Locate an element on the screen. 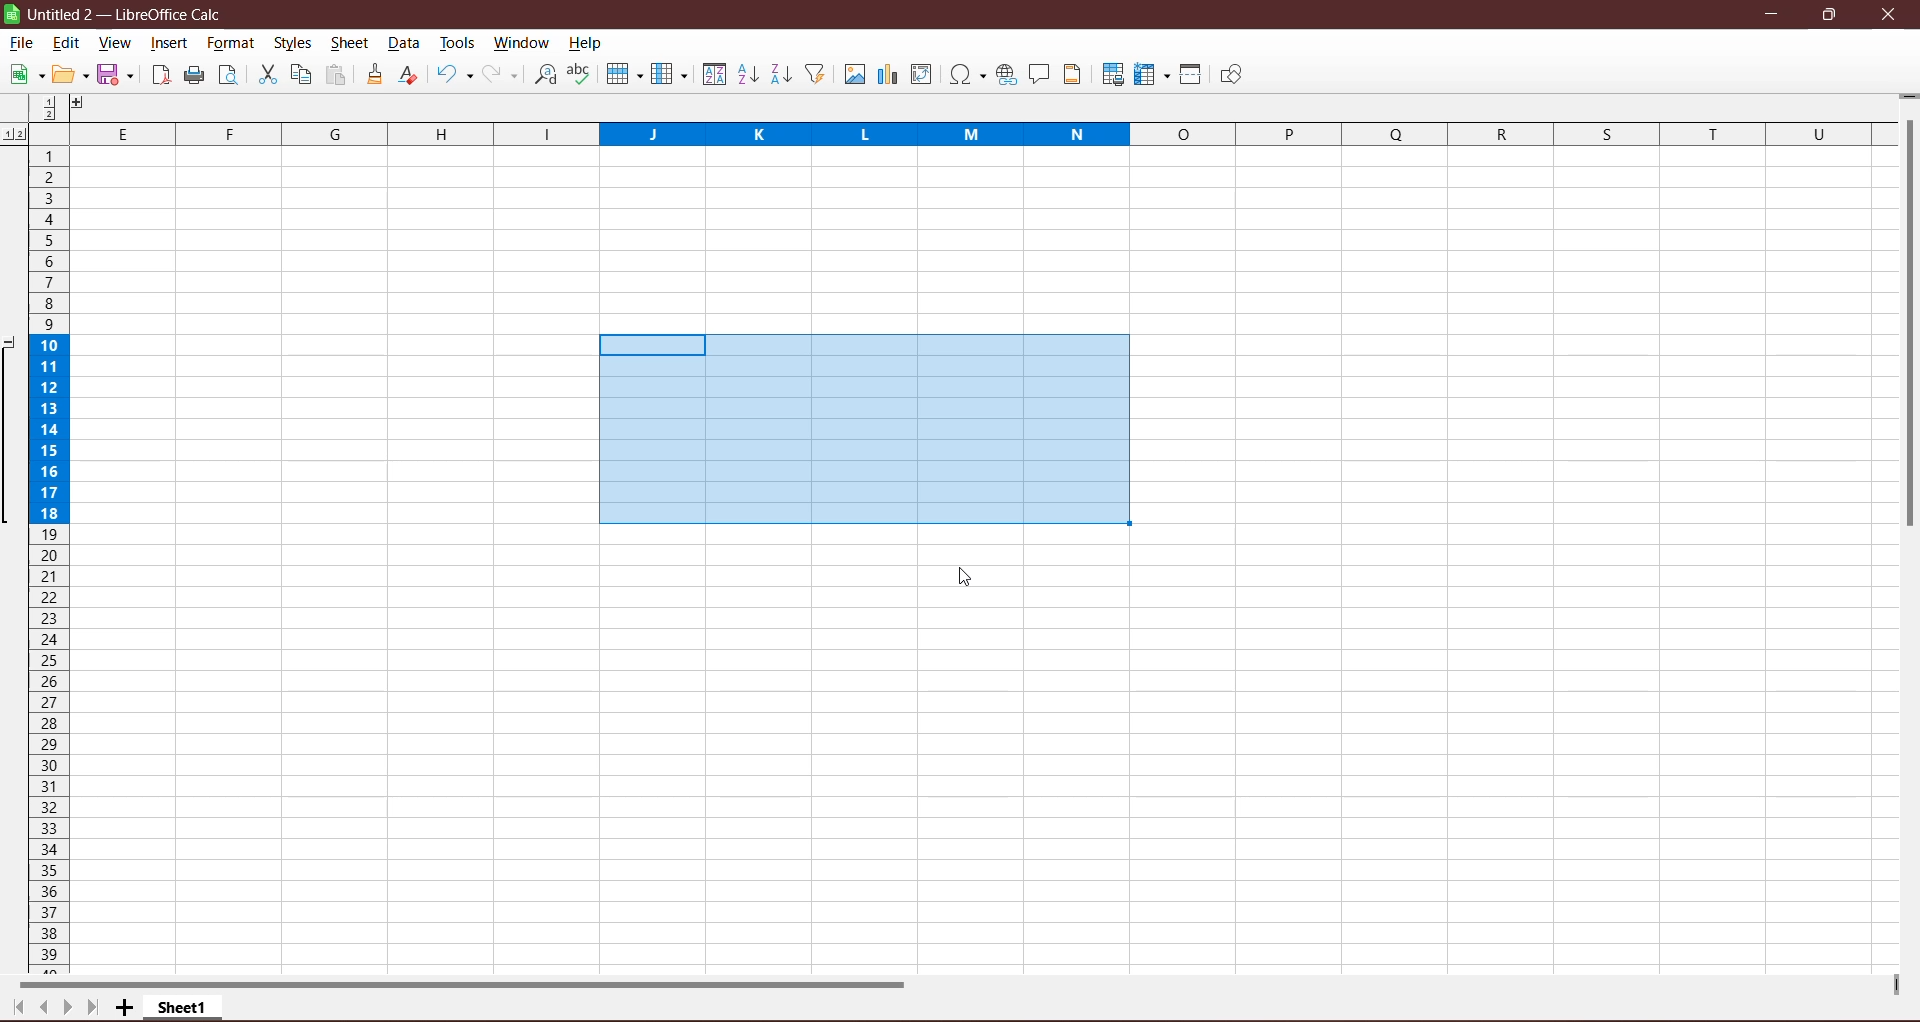 This screenshot has width=1920, height=1022. Split Windows is located at coordinates (1191, 74).